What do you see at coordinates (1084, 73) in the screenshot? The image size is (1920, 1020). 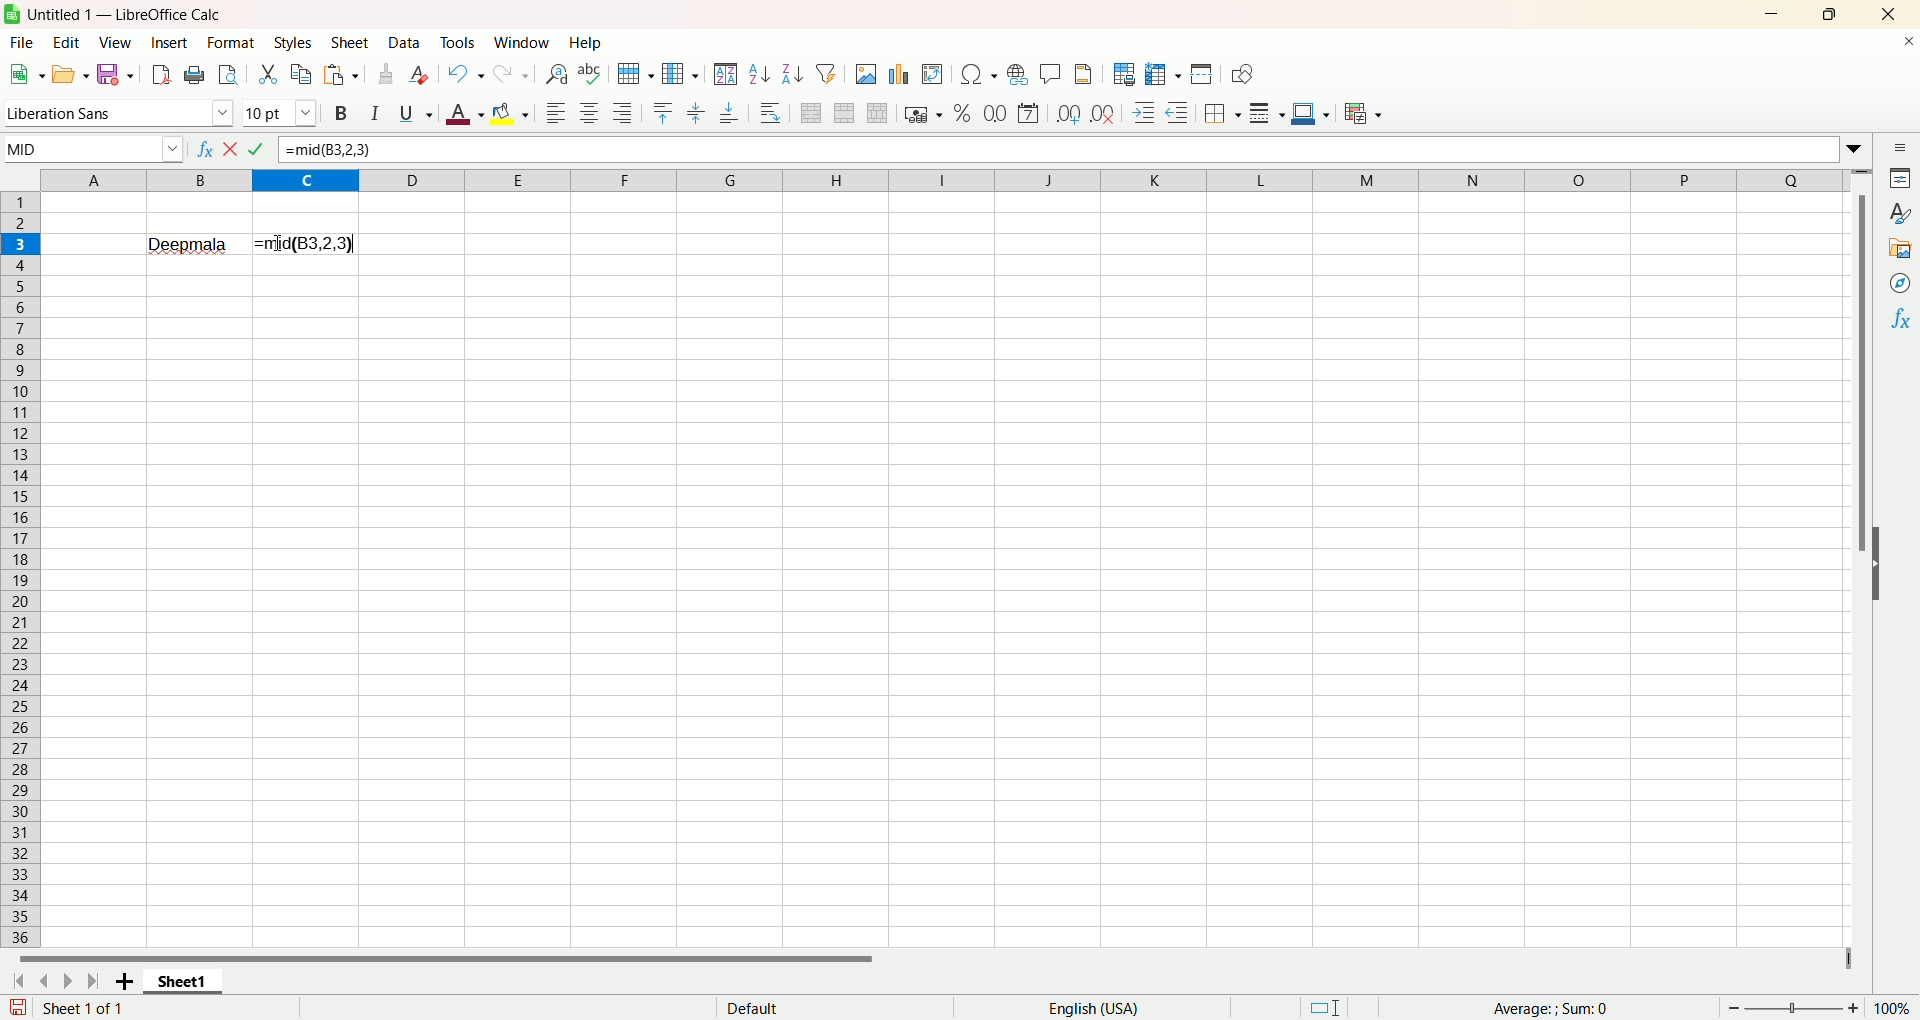 I see `header and footer` at bounding box center [1084, 73].